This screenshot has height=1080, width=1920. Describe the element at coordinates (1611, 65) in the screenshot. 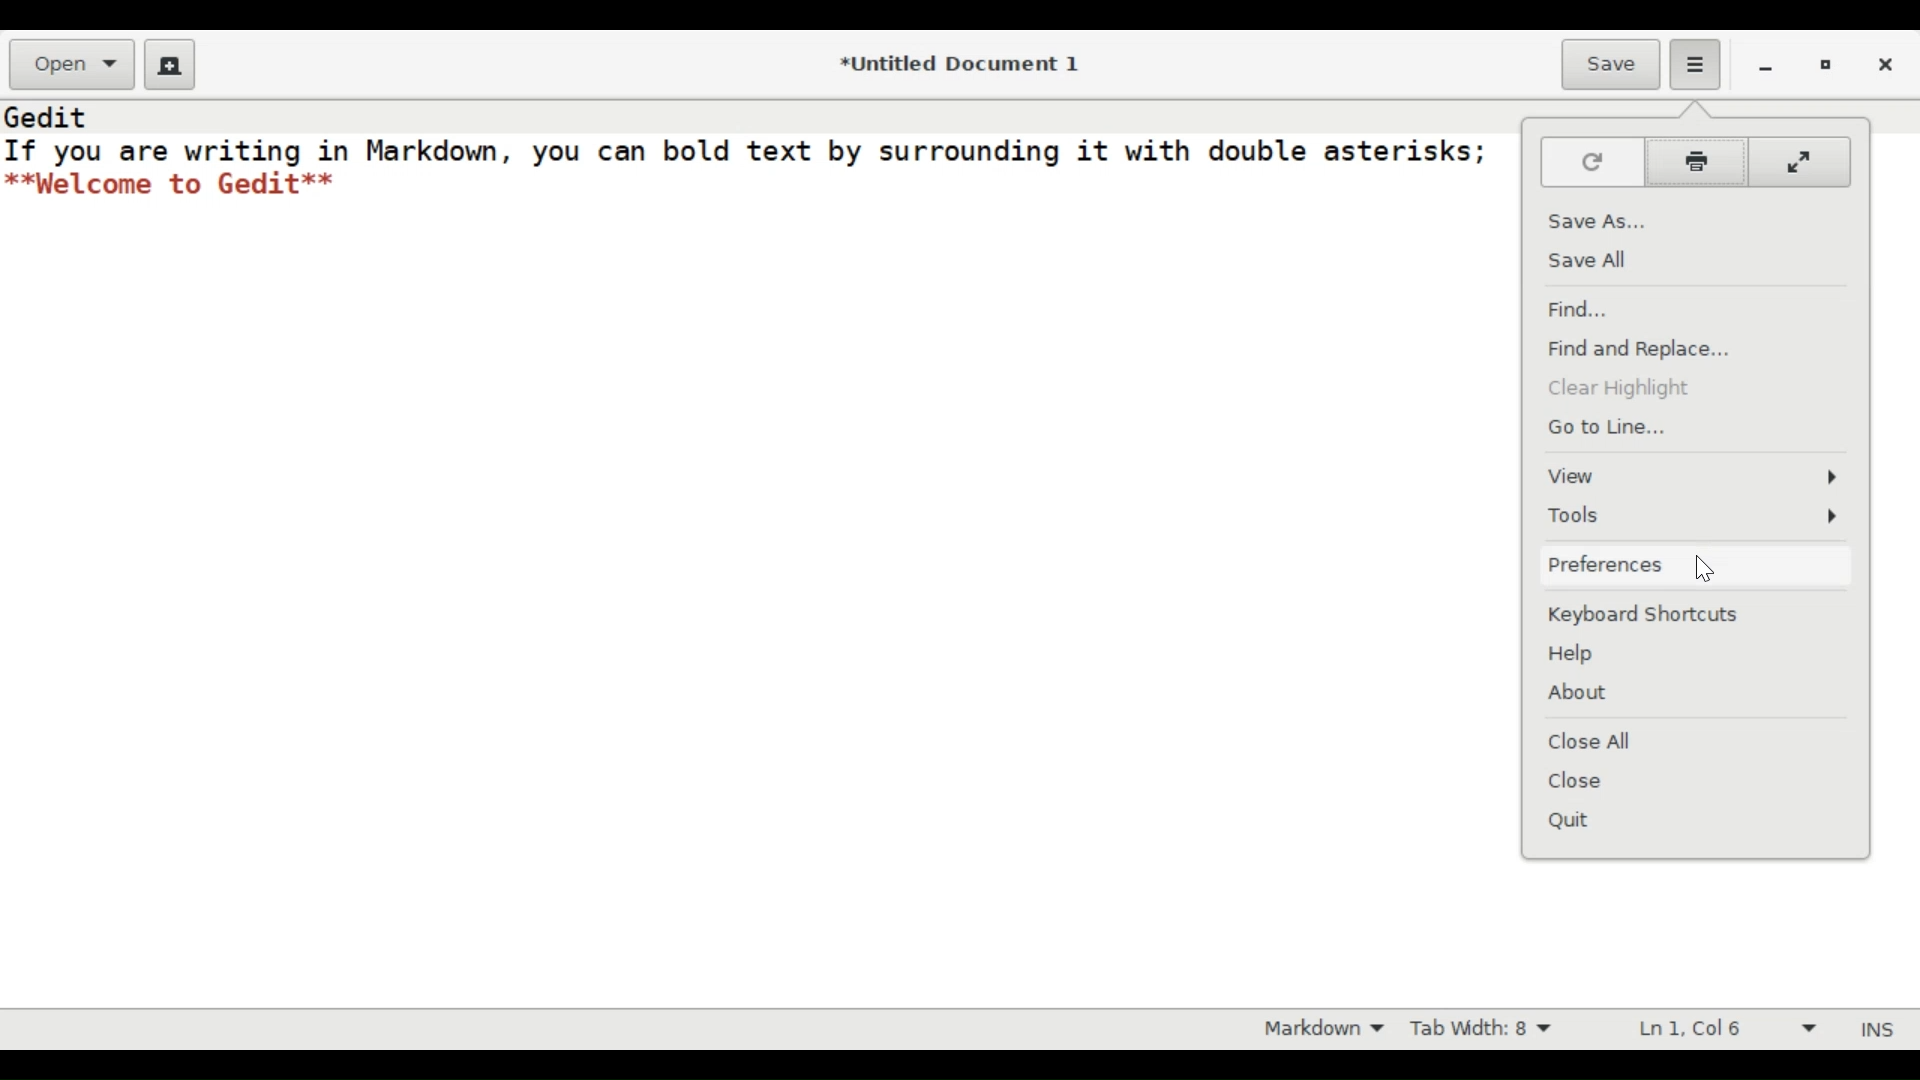

I see `Save` at that location.